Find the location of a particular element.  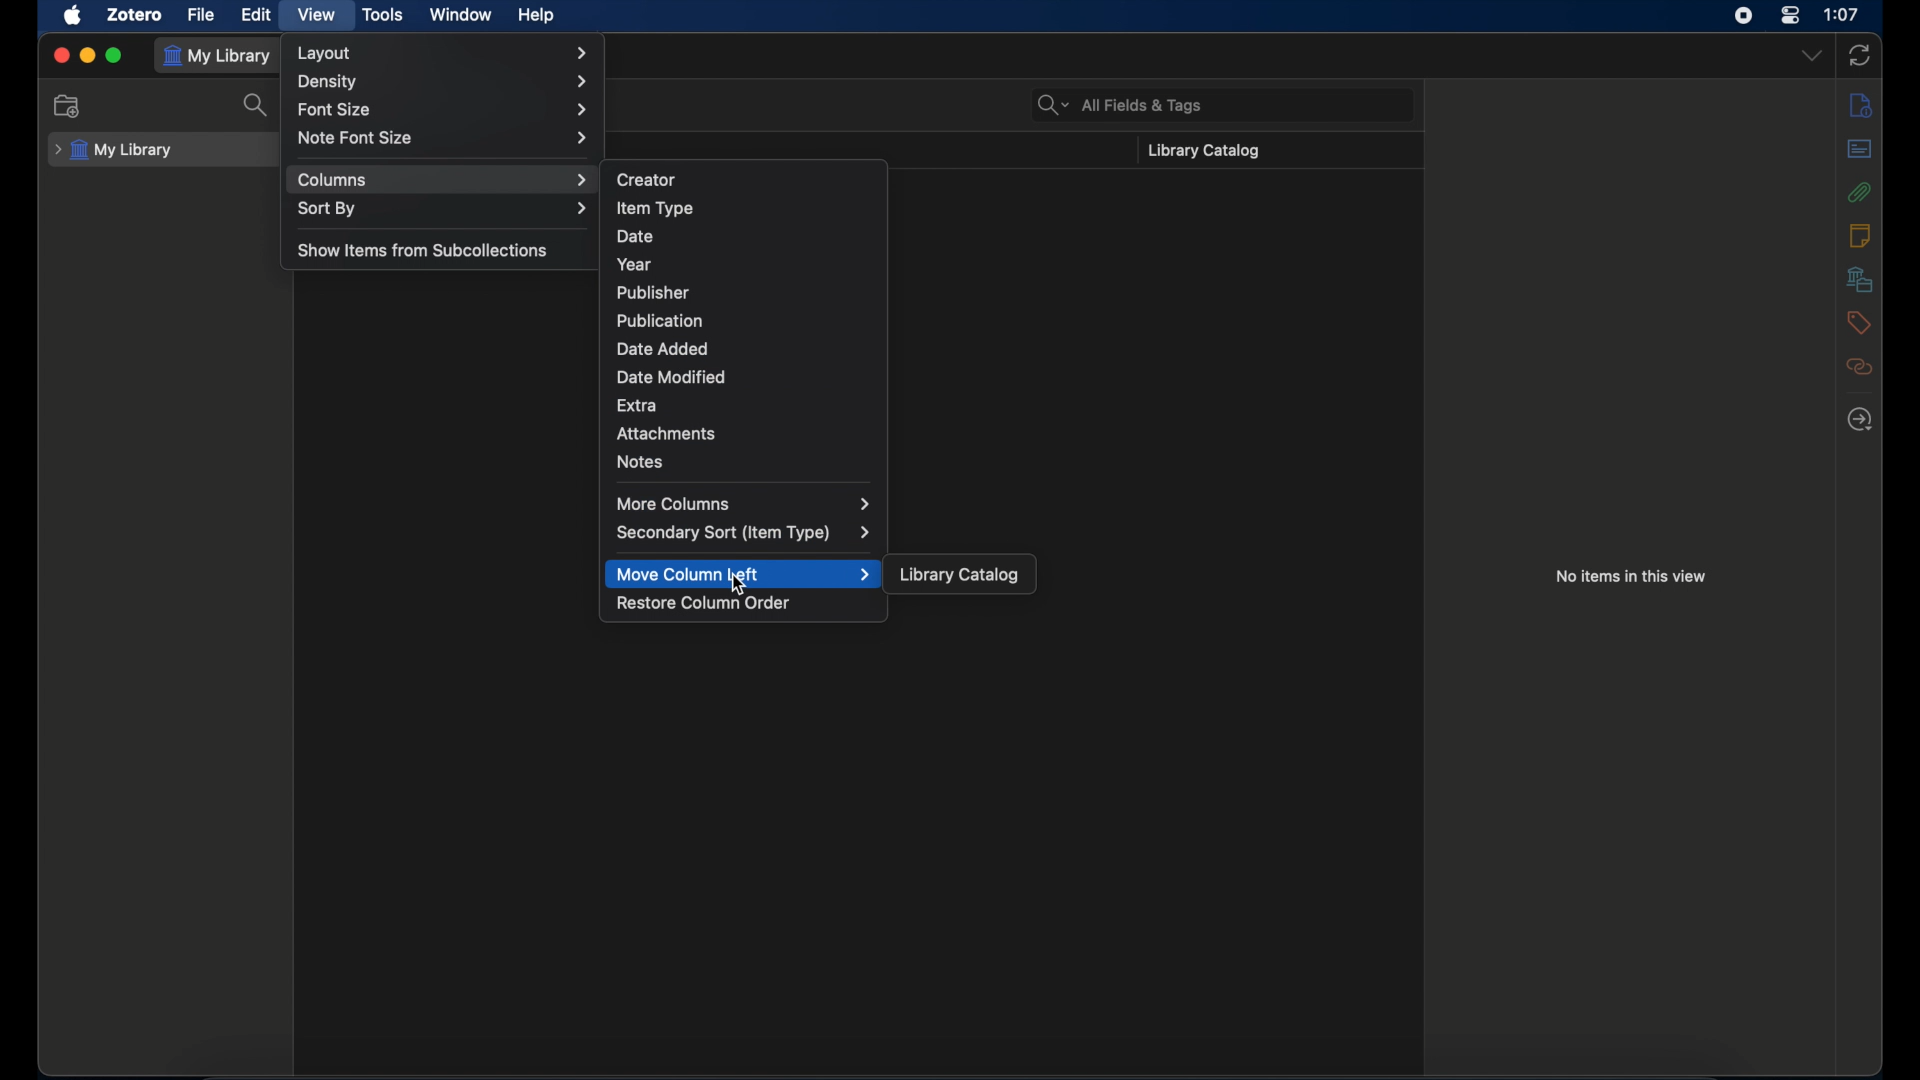

sync is located at coordinates (1859, 55).